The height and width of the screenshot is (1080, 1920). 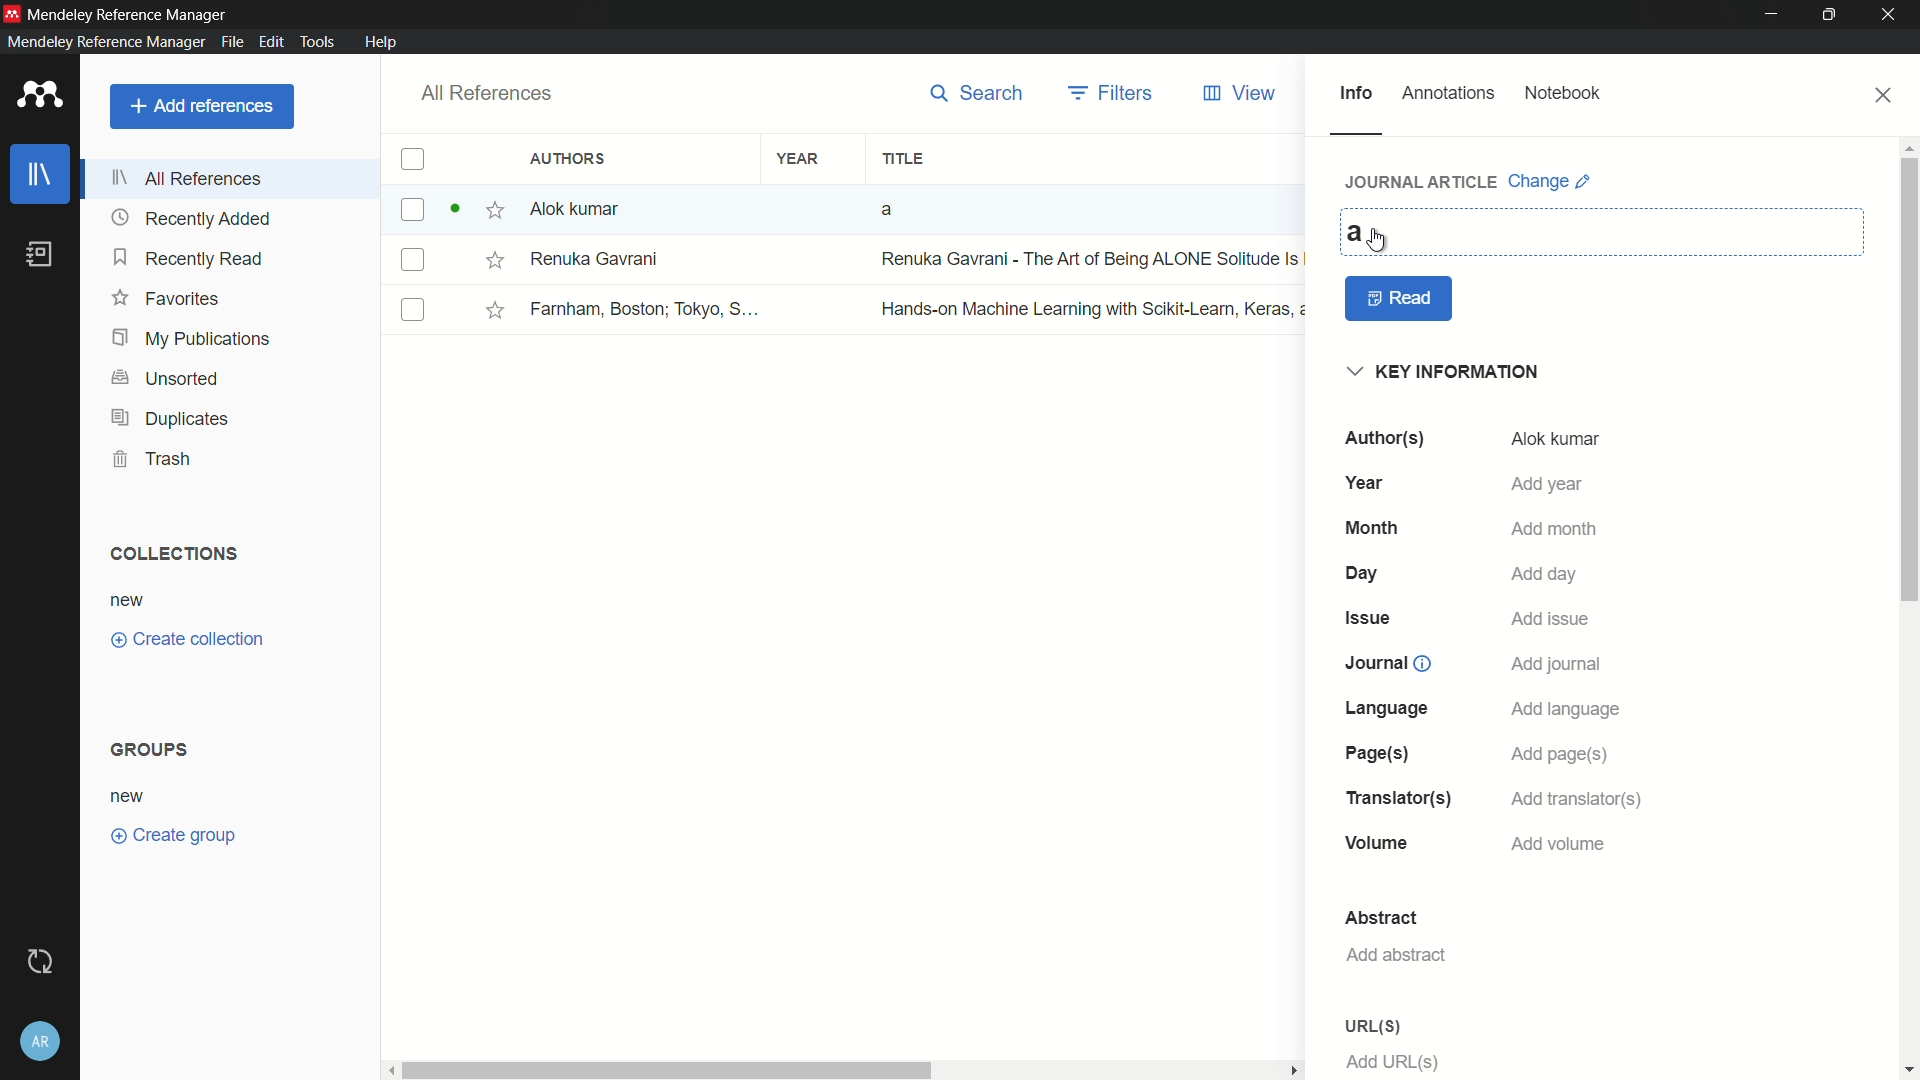 What do you see at coordinates (154, 458) in the screenshot?
I see `trash` at bounding box center [154, 458].